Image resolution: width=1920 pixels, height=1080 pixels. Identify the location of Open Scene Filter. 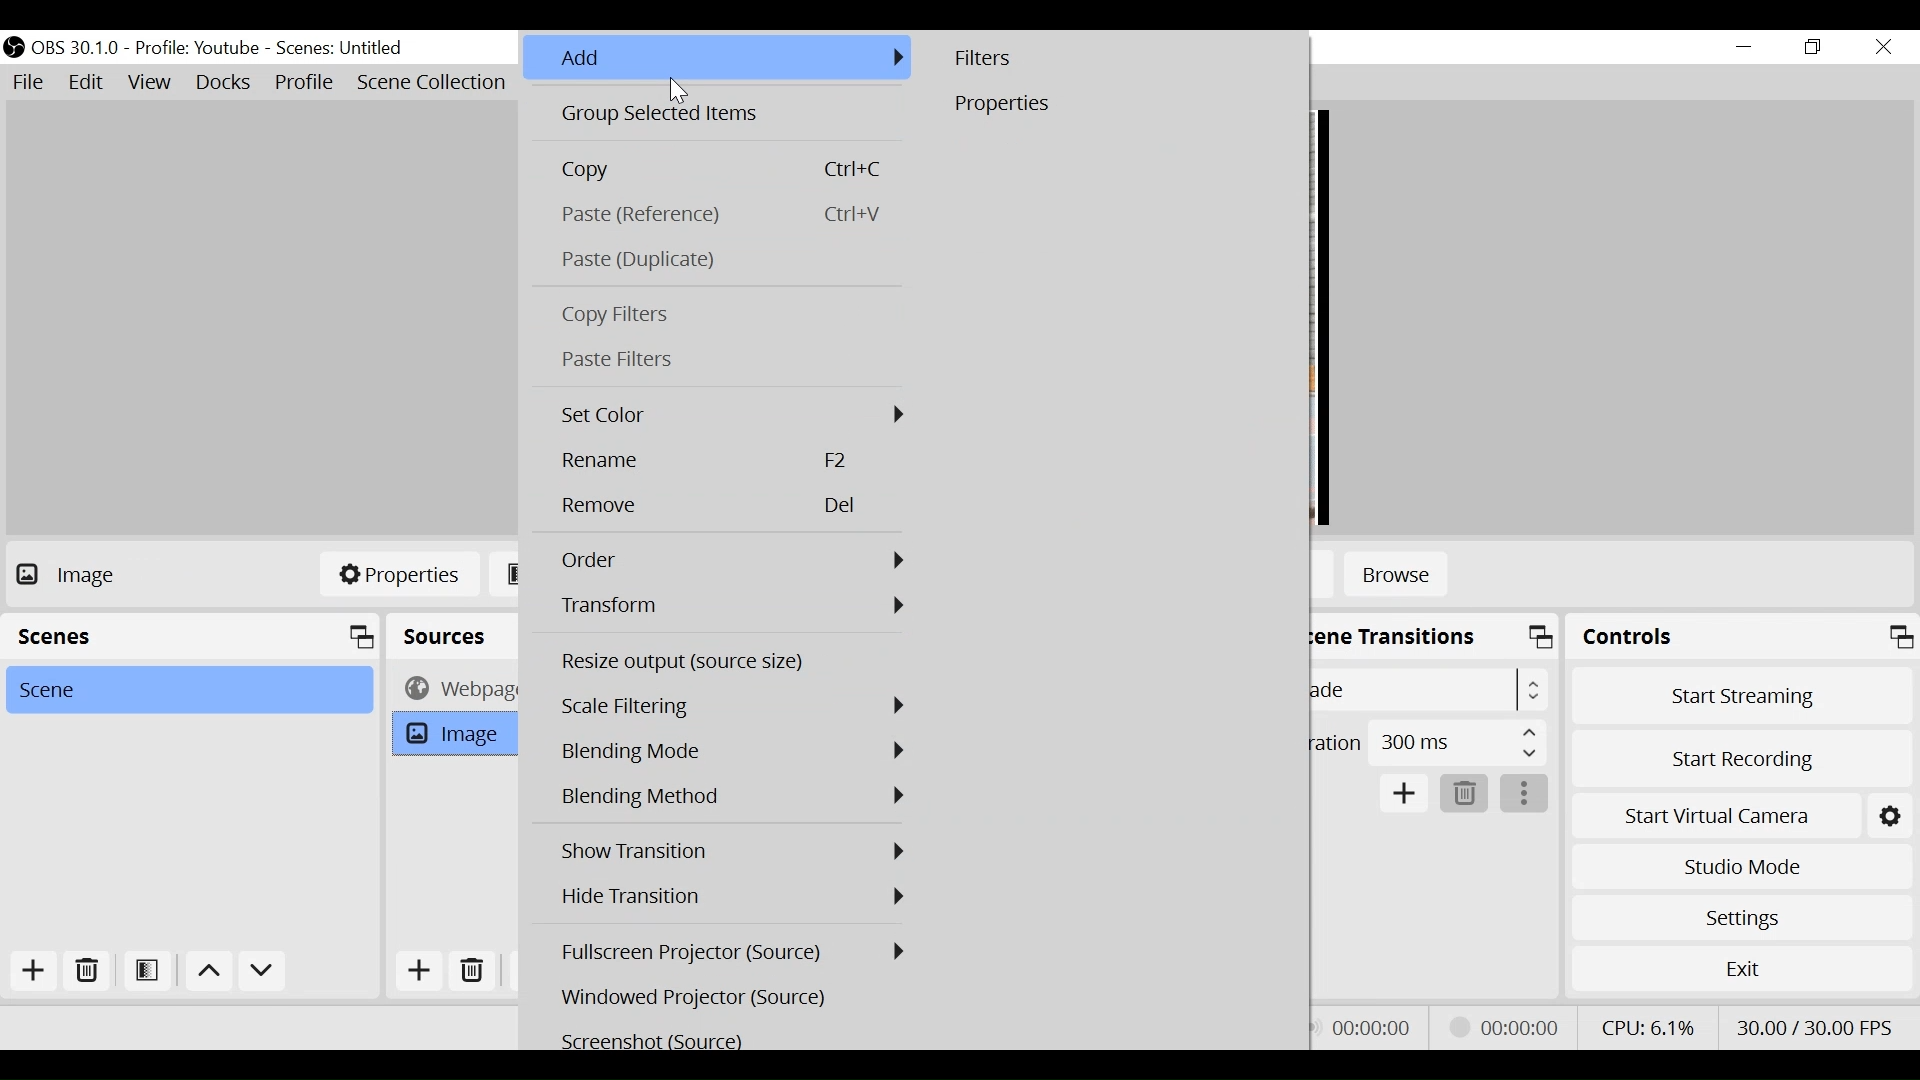
(145, 972).